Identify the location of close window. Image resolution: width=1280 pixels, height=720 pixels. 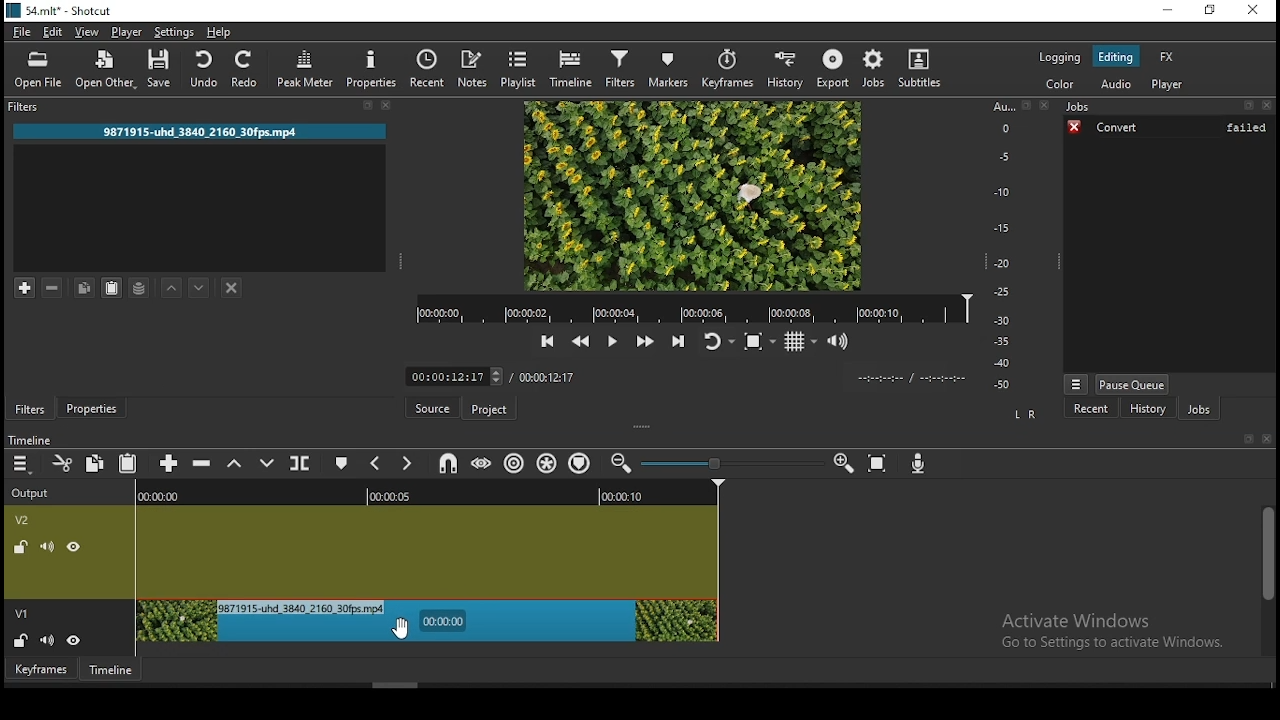
(1251, 11).